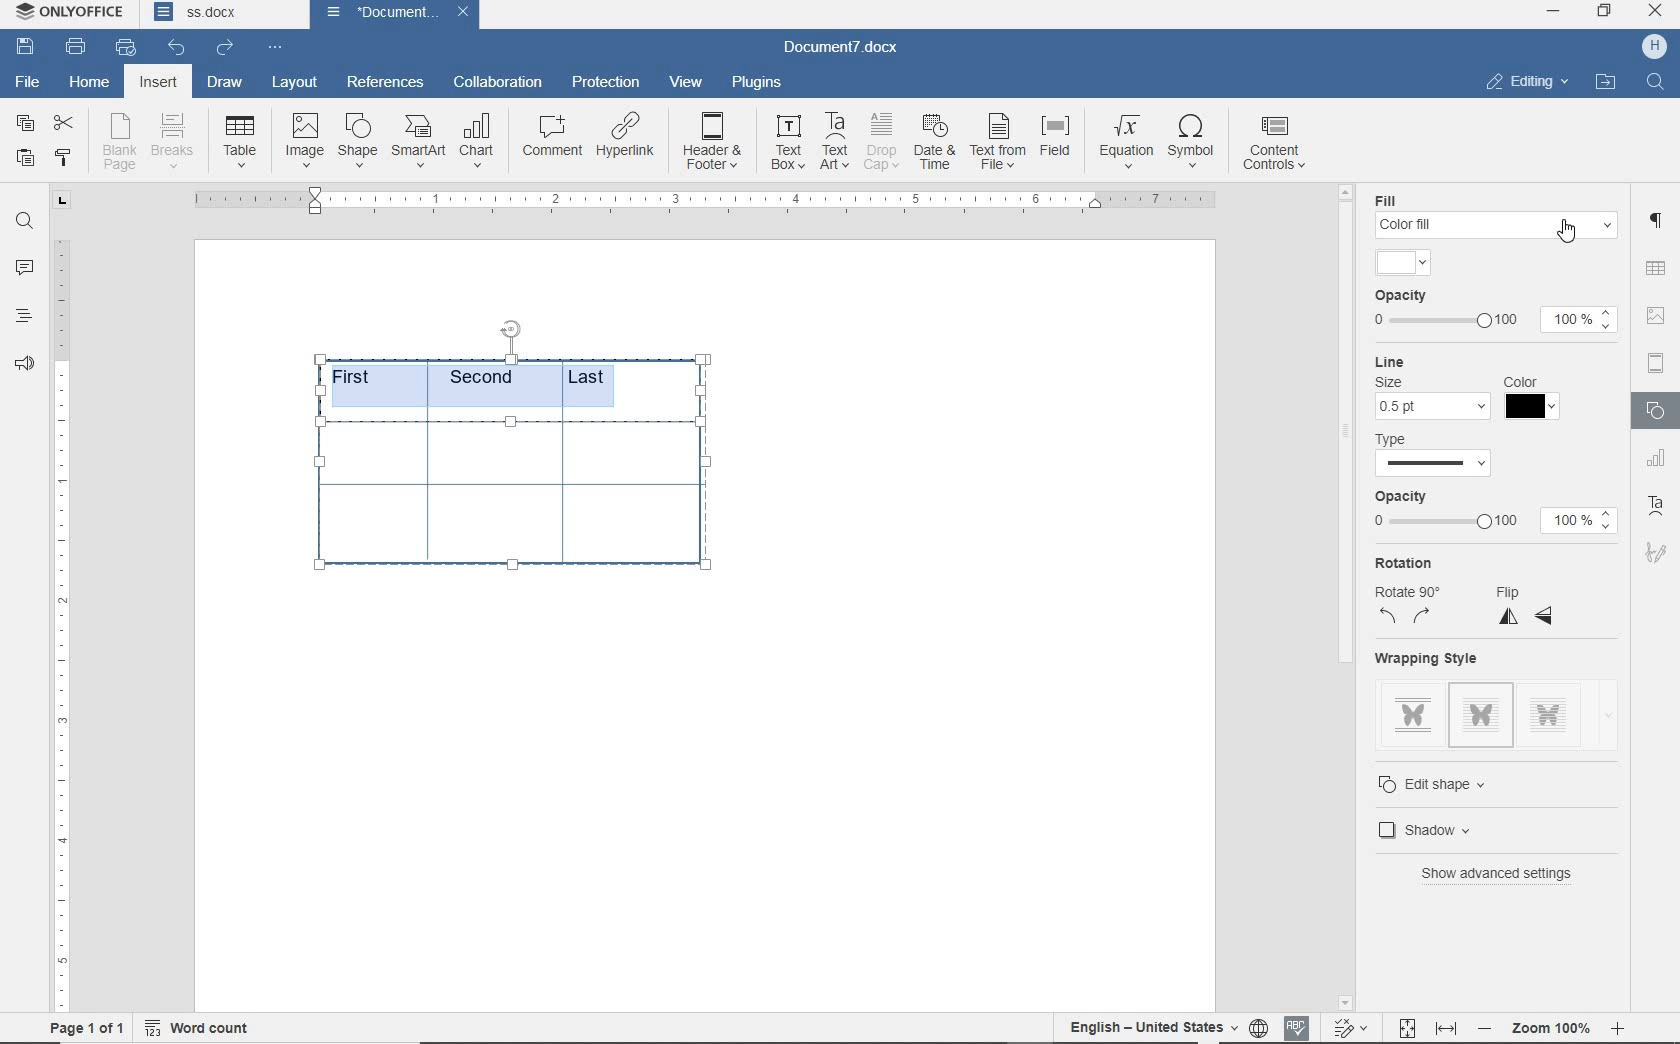 The width and height of the screenshot is (1680, 1044). Describe the element at coordinates (1406, 1025) in the screenshot. I see `fit to page` at that location.